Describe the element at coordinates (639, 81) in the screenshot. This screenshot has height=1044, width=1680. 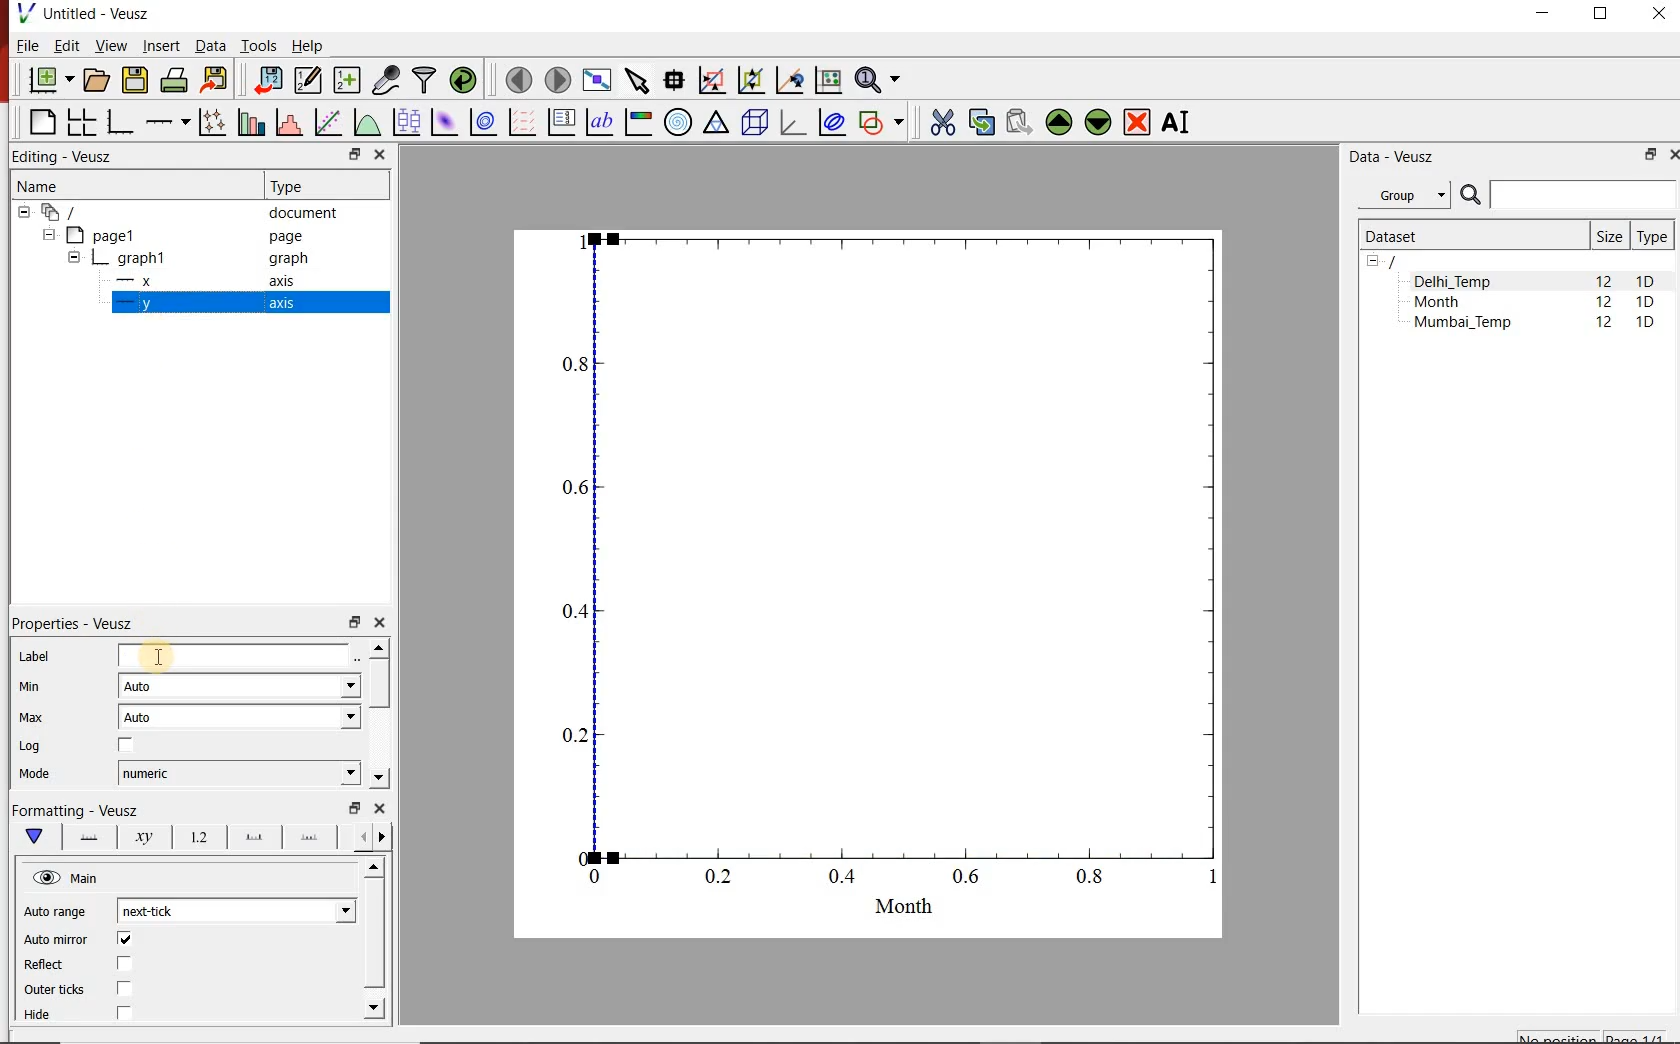
I see `select items from the graph or scroll` at that location.